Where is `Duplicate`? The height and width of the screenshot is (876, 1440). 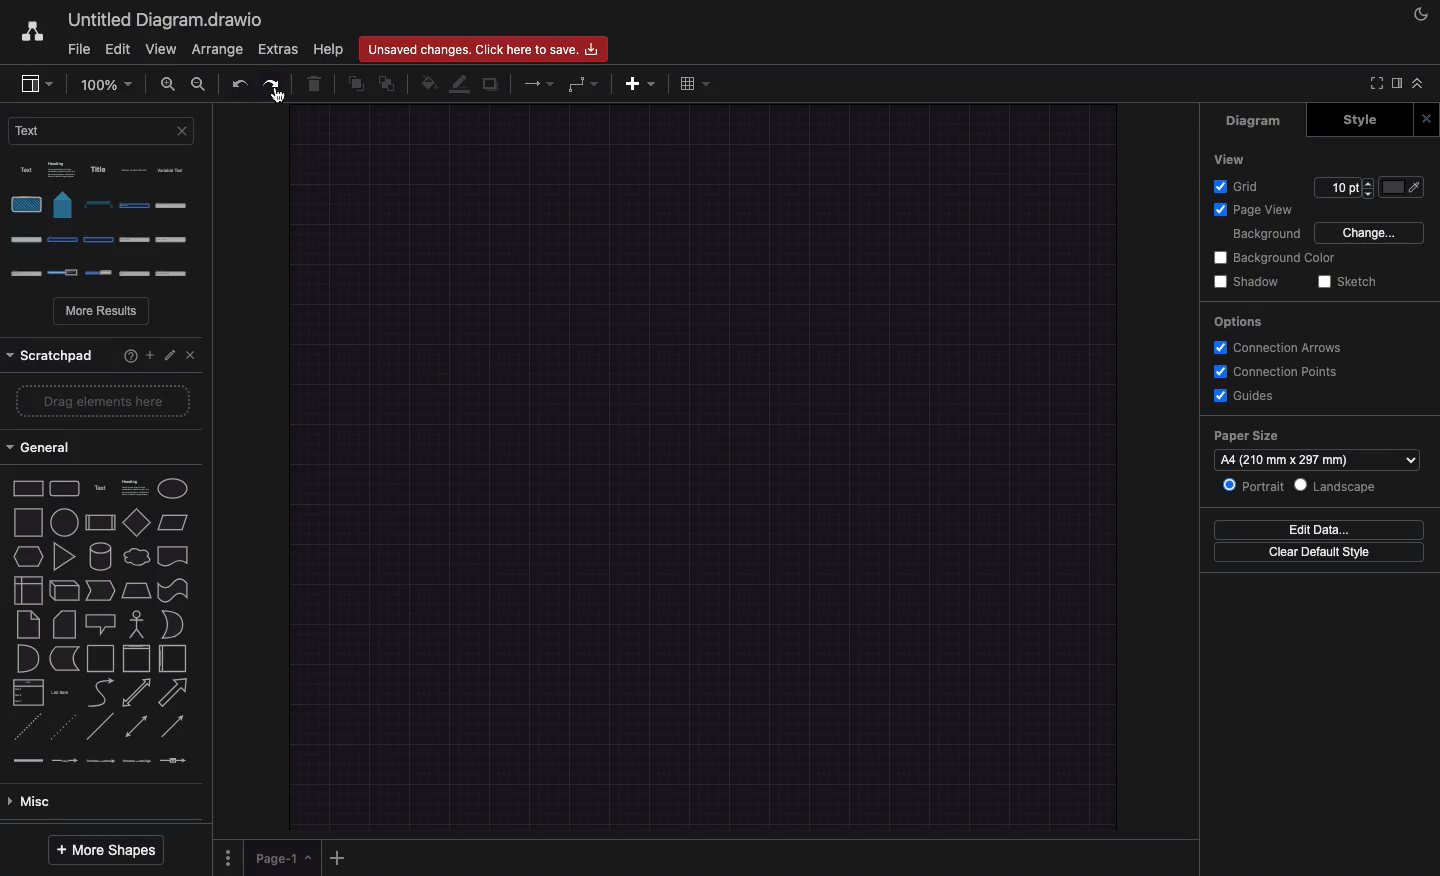 Duplicate is located at coordinates (492, 85).